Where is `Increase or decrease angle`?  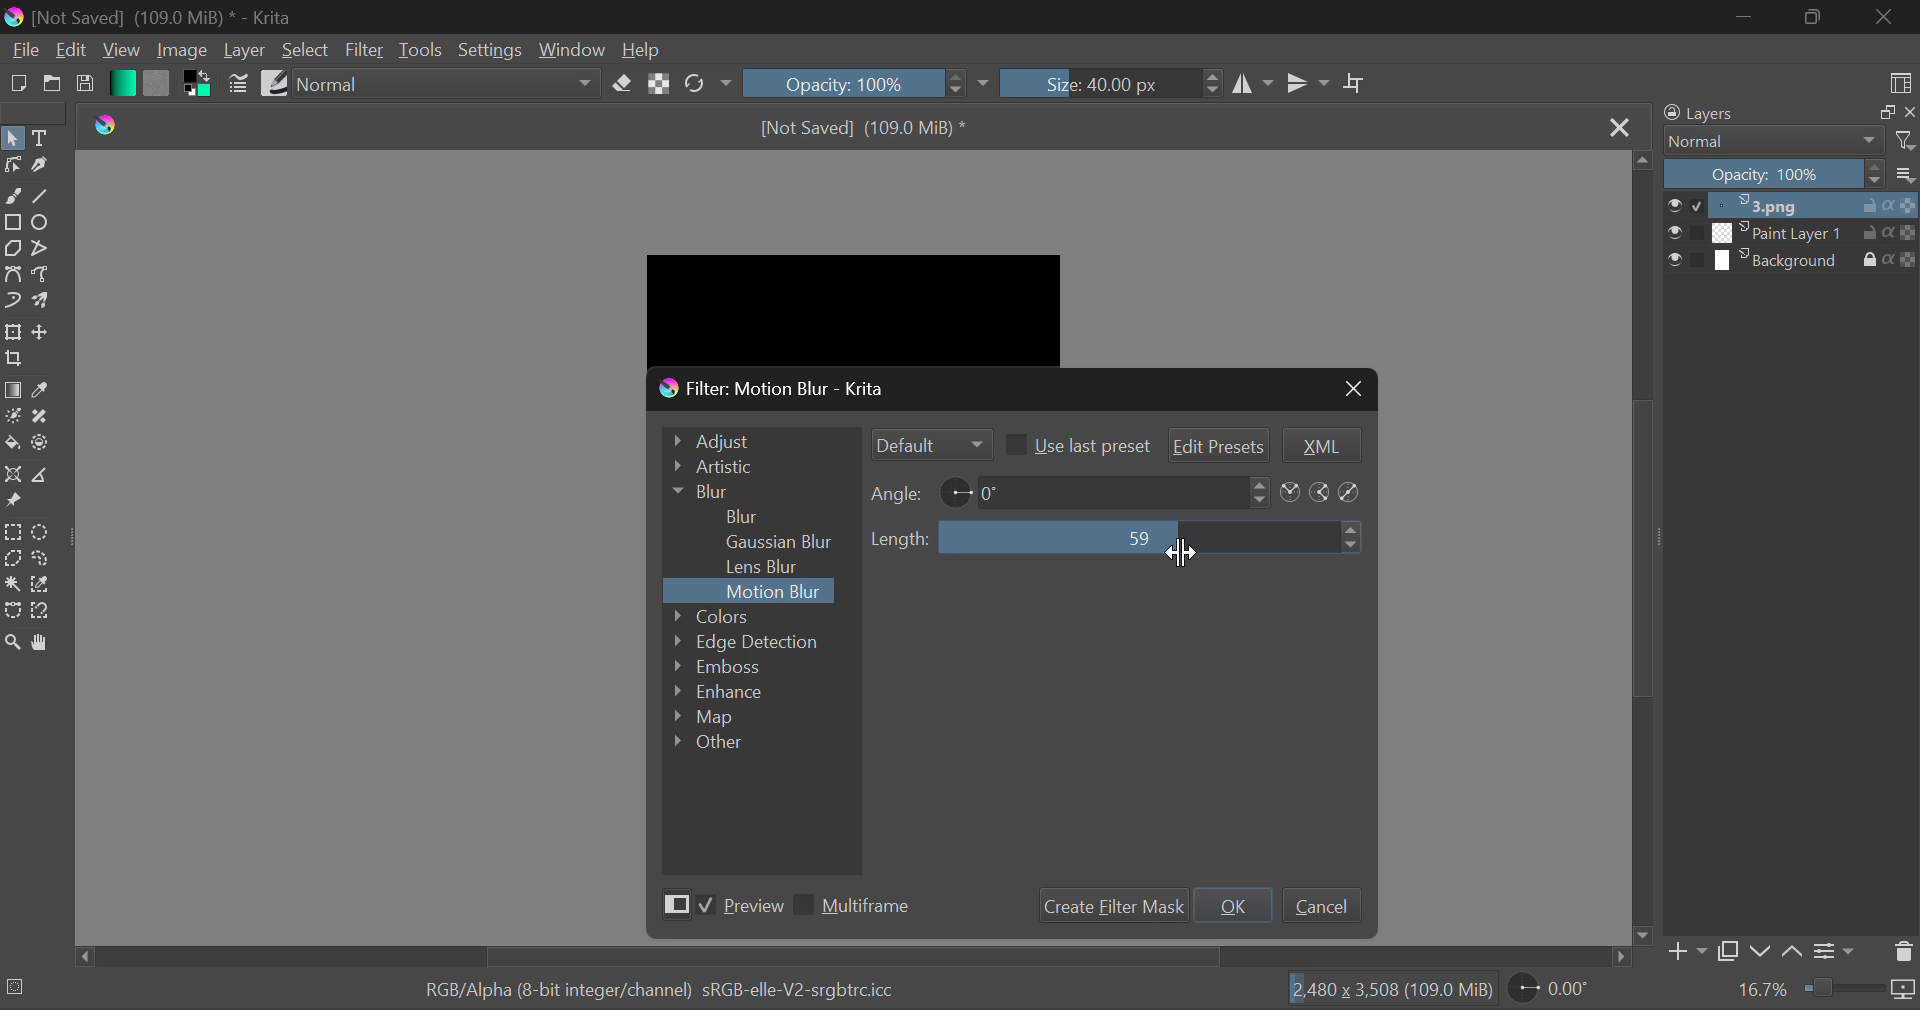
Increase or decrease angle is located at coordinates (1260, 491).